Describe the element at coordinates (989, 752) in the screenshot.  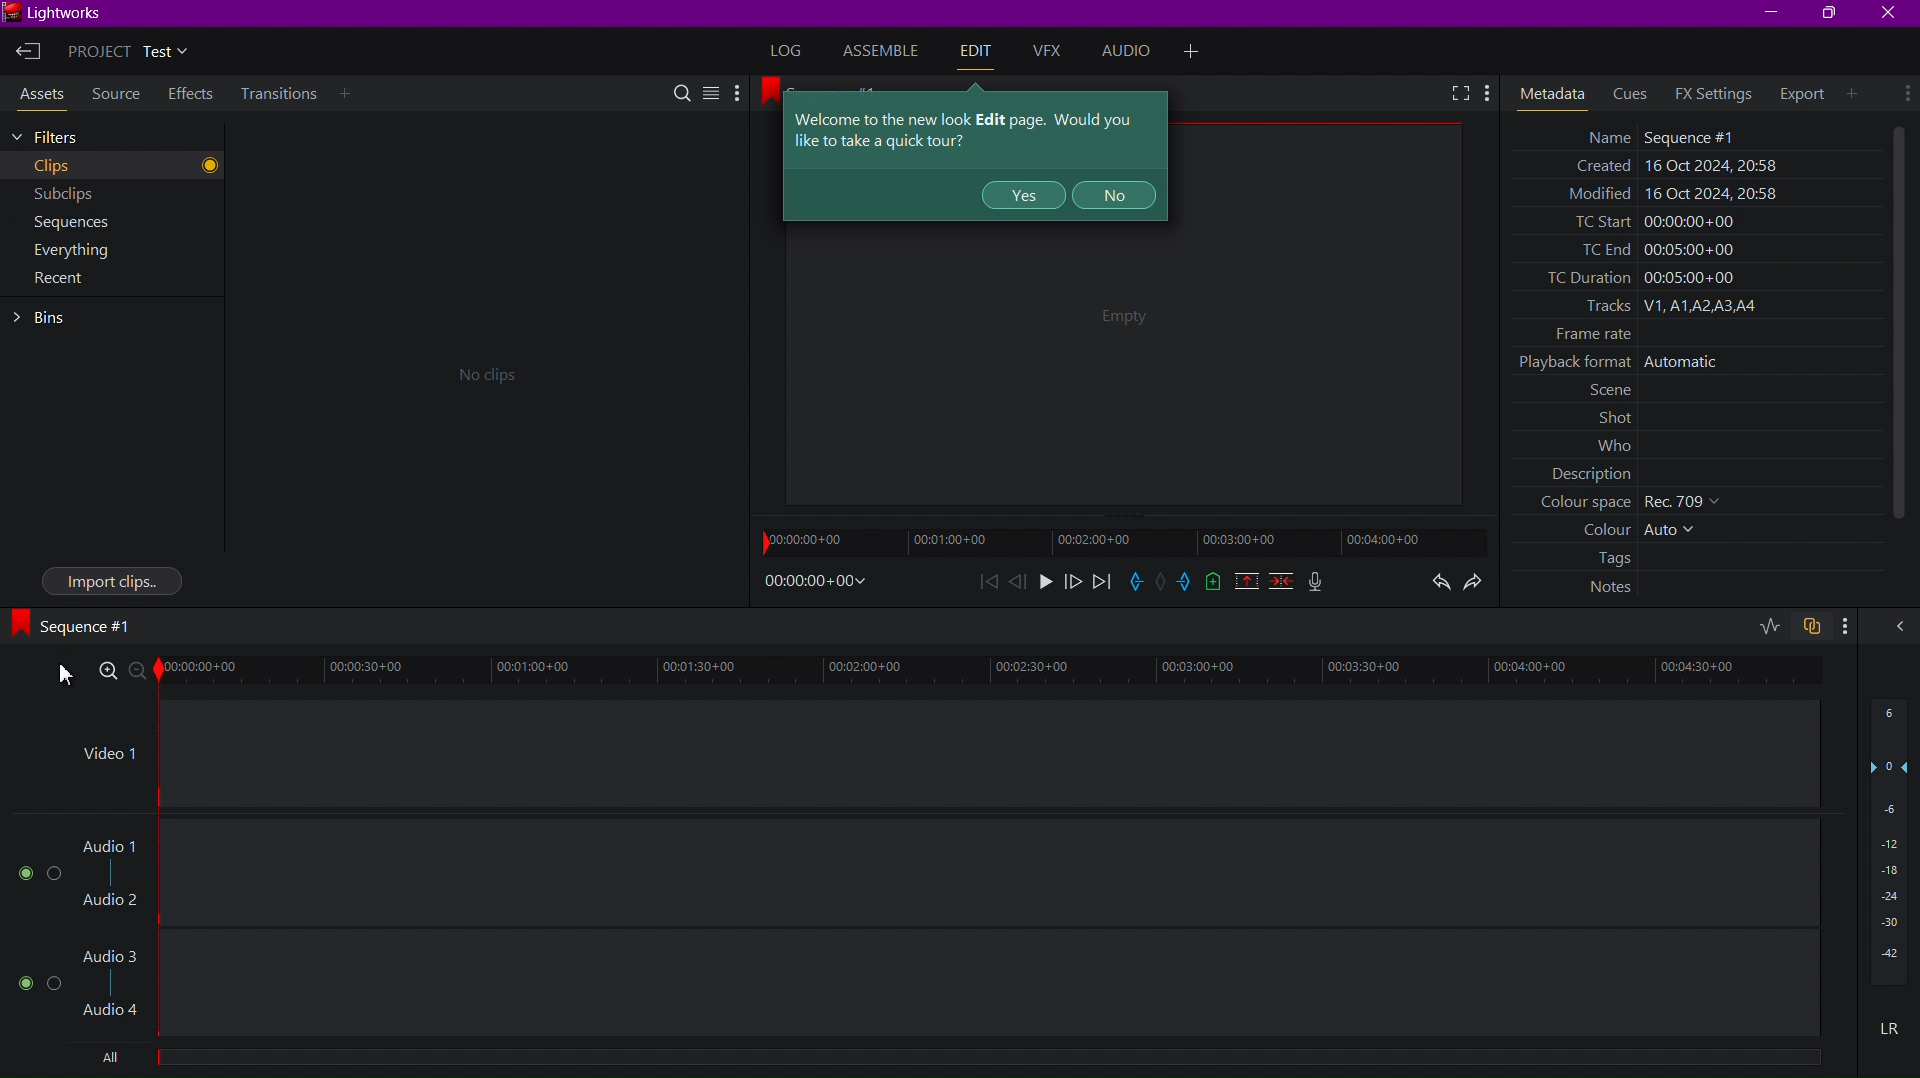
I see `Video 1` at that location.